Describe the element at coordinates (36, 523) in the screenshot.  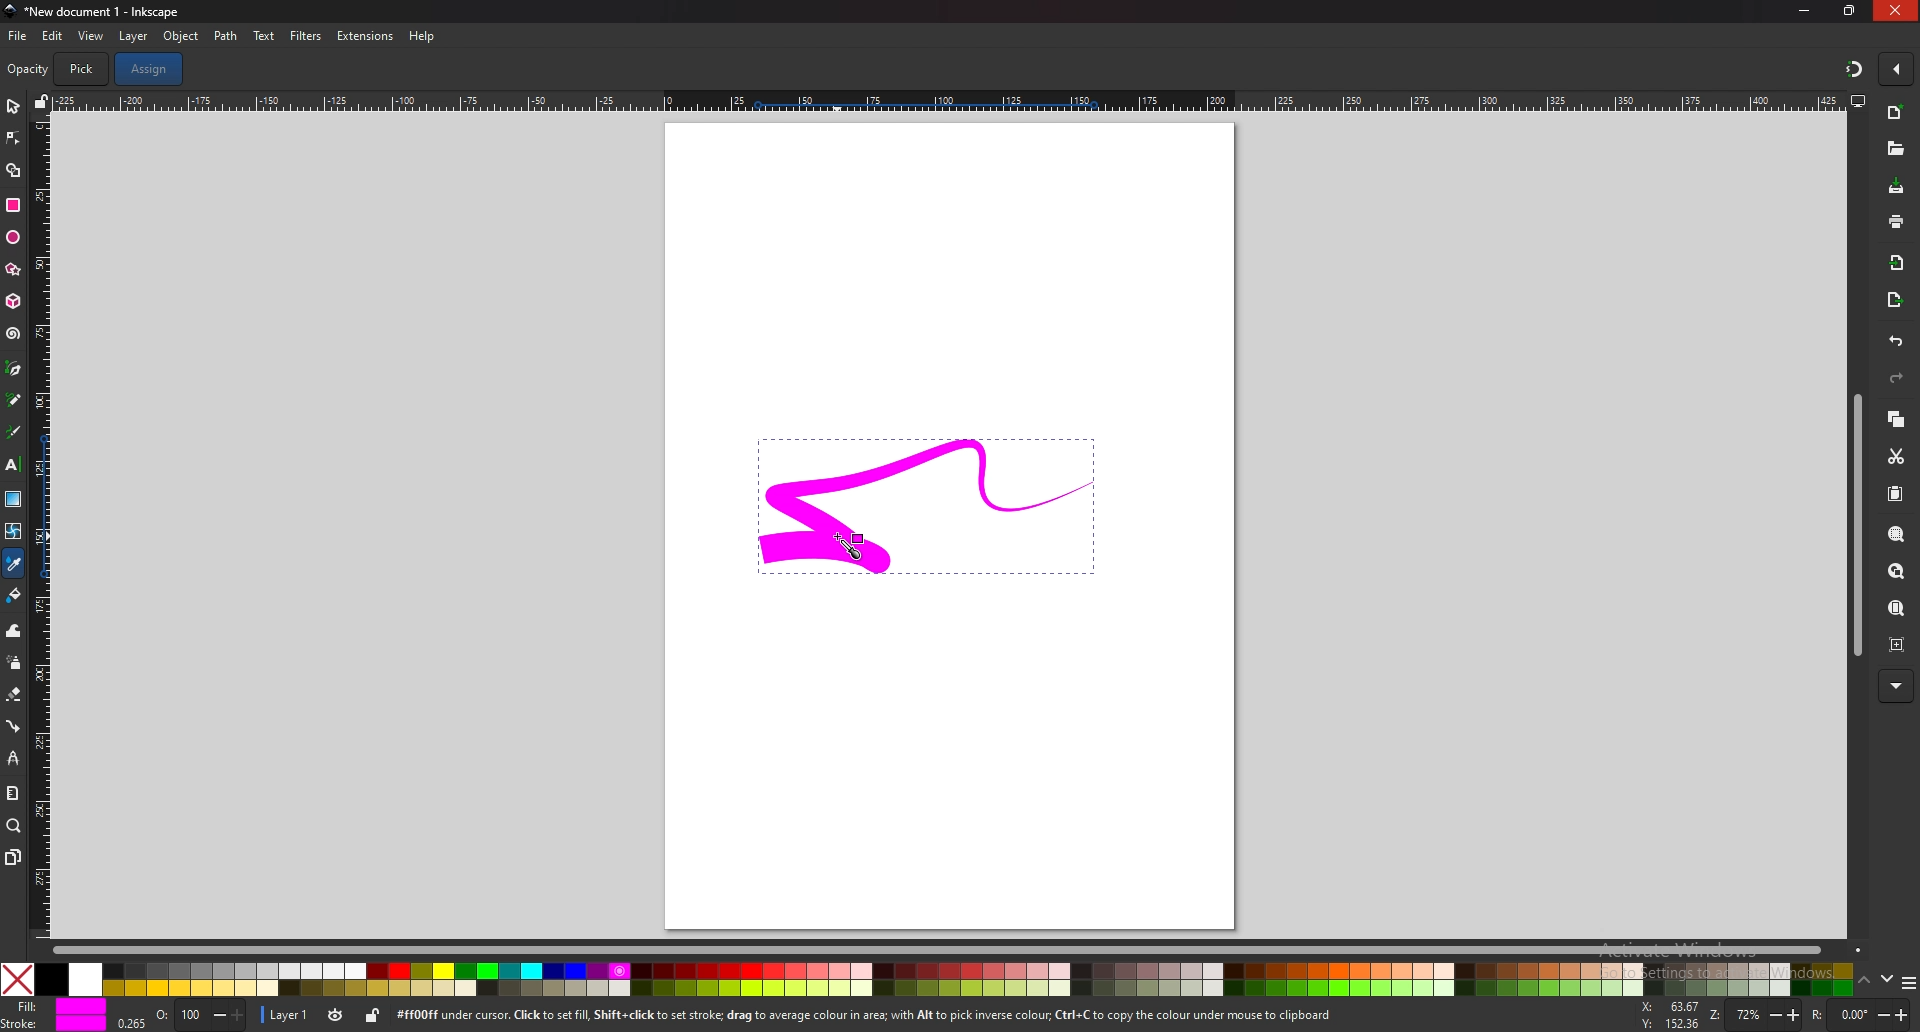
I see `vertical scale` at that location.